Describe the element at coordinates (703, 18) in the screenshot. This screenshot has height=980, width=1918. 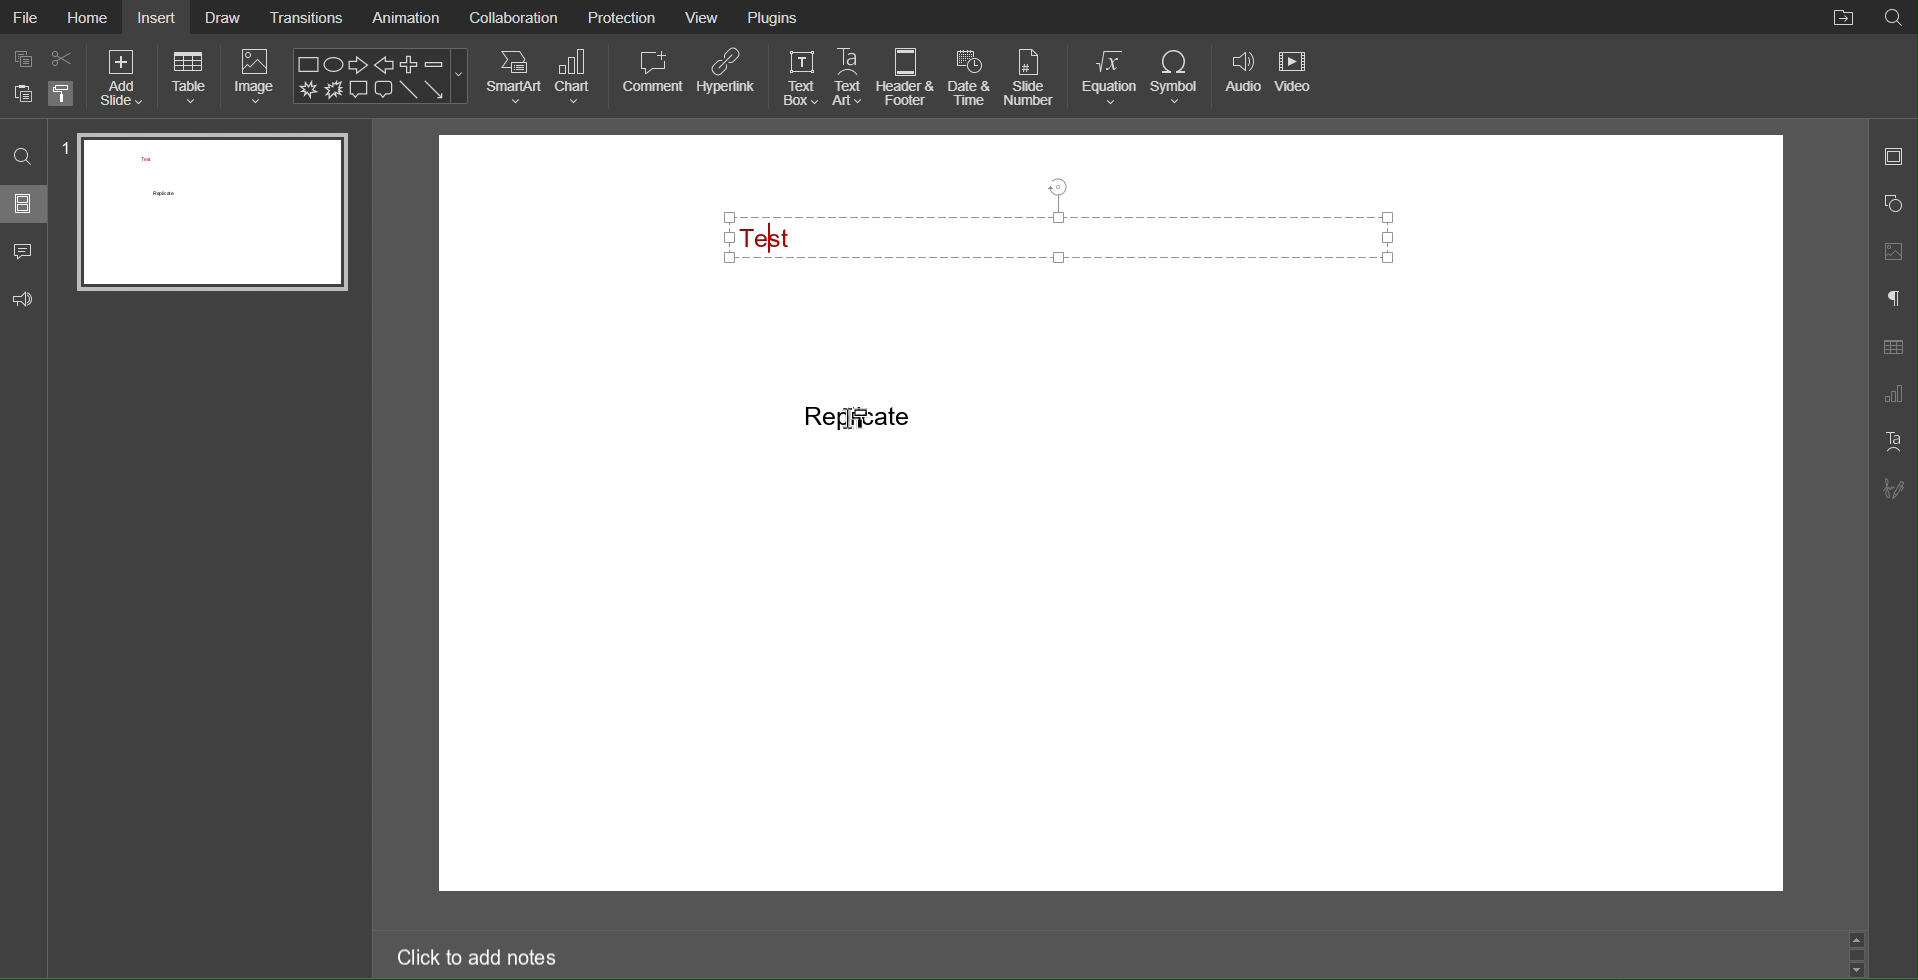
I see `View` at that location.